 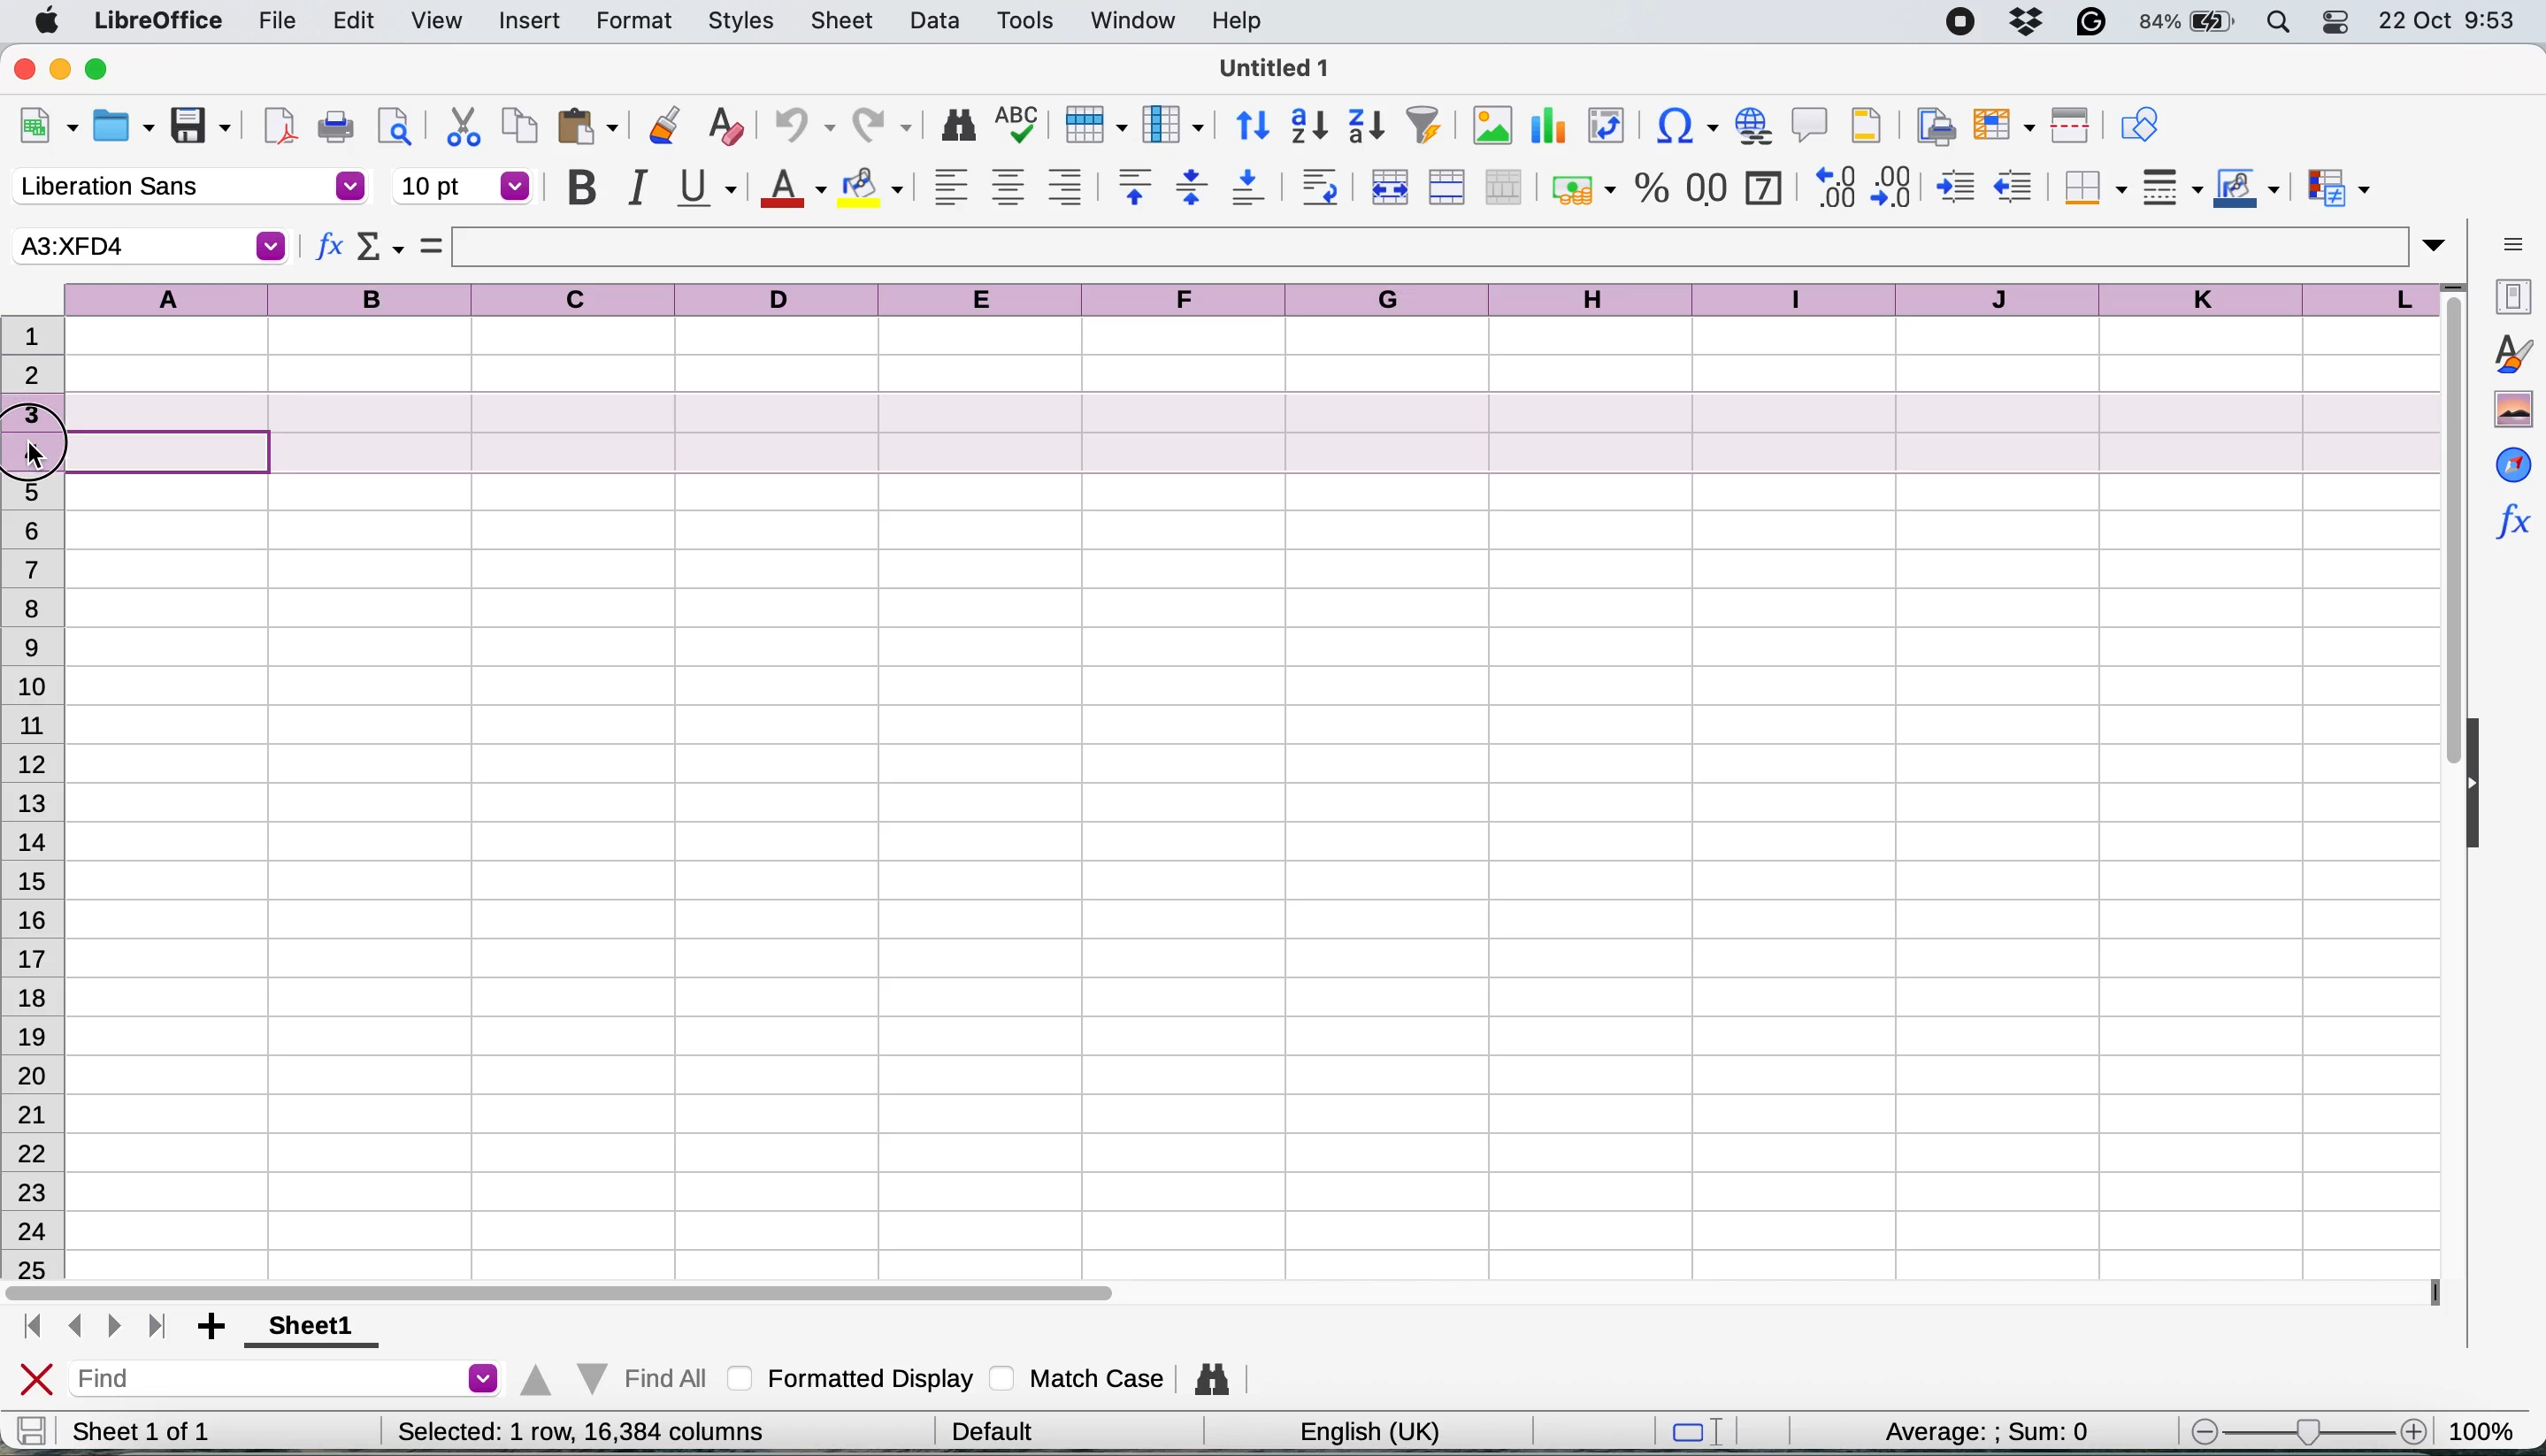 What do you see at coordinates (37, 1381) in the screenshot?
I see `close` at bounding box center [37, 1381].